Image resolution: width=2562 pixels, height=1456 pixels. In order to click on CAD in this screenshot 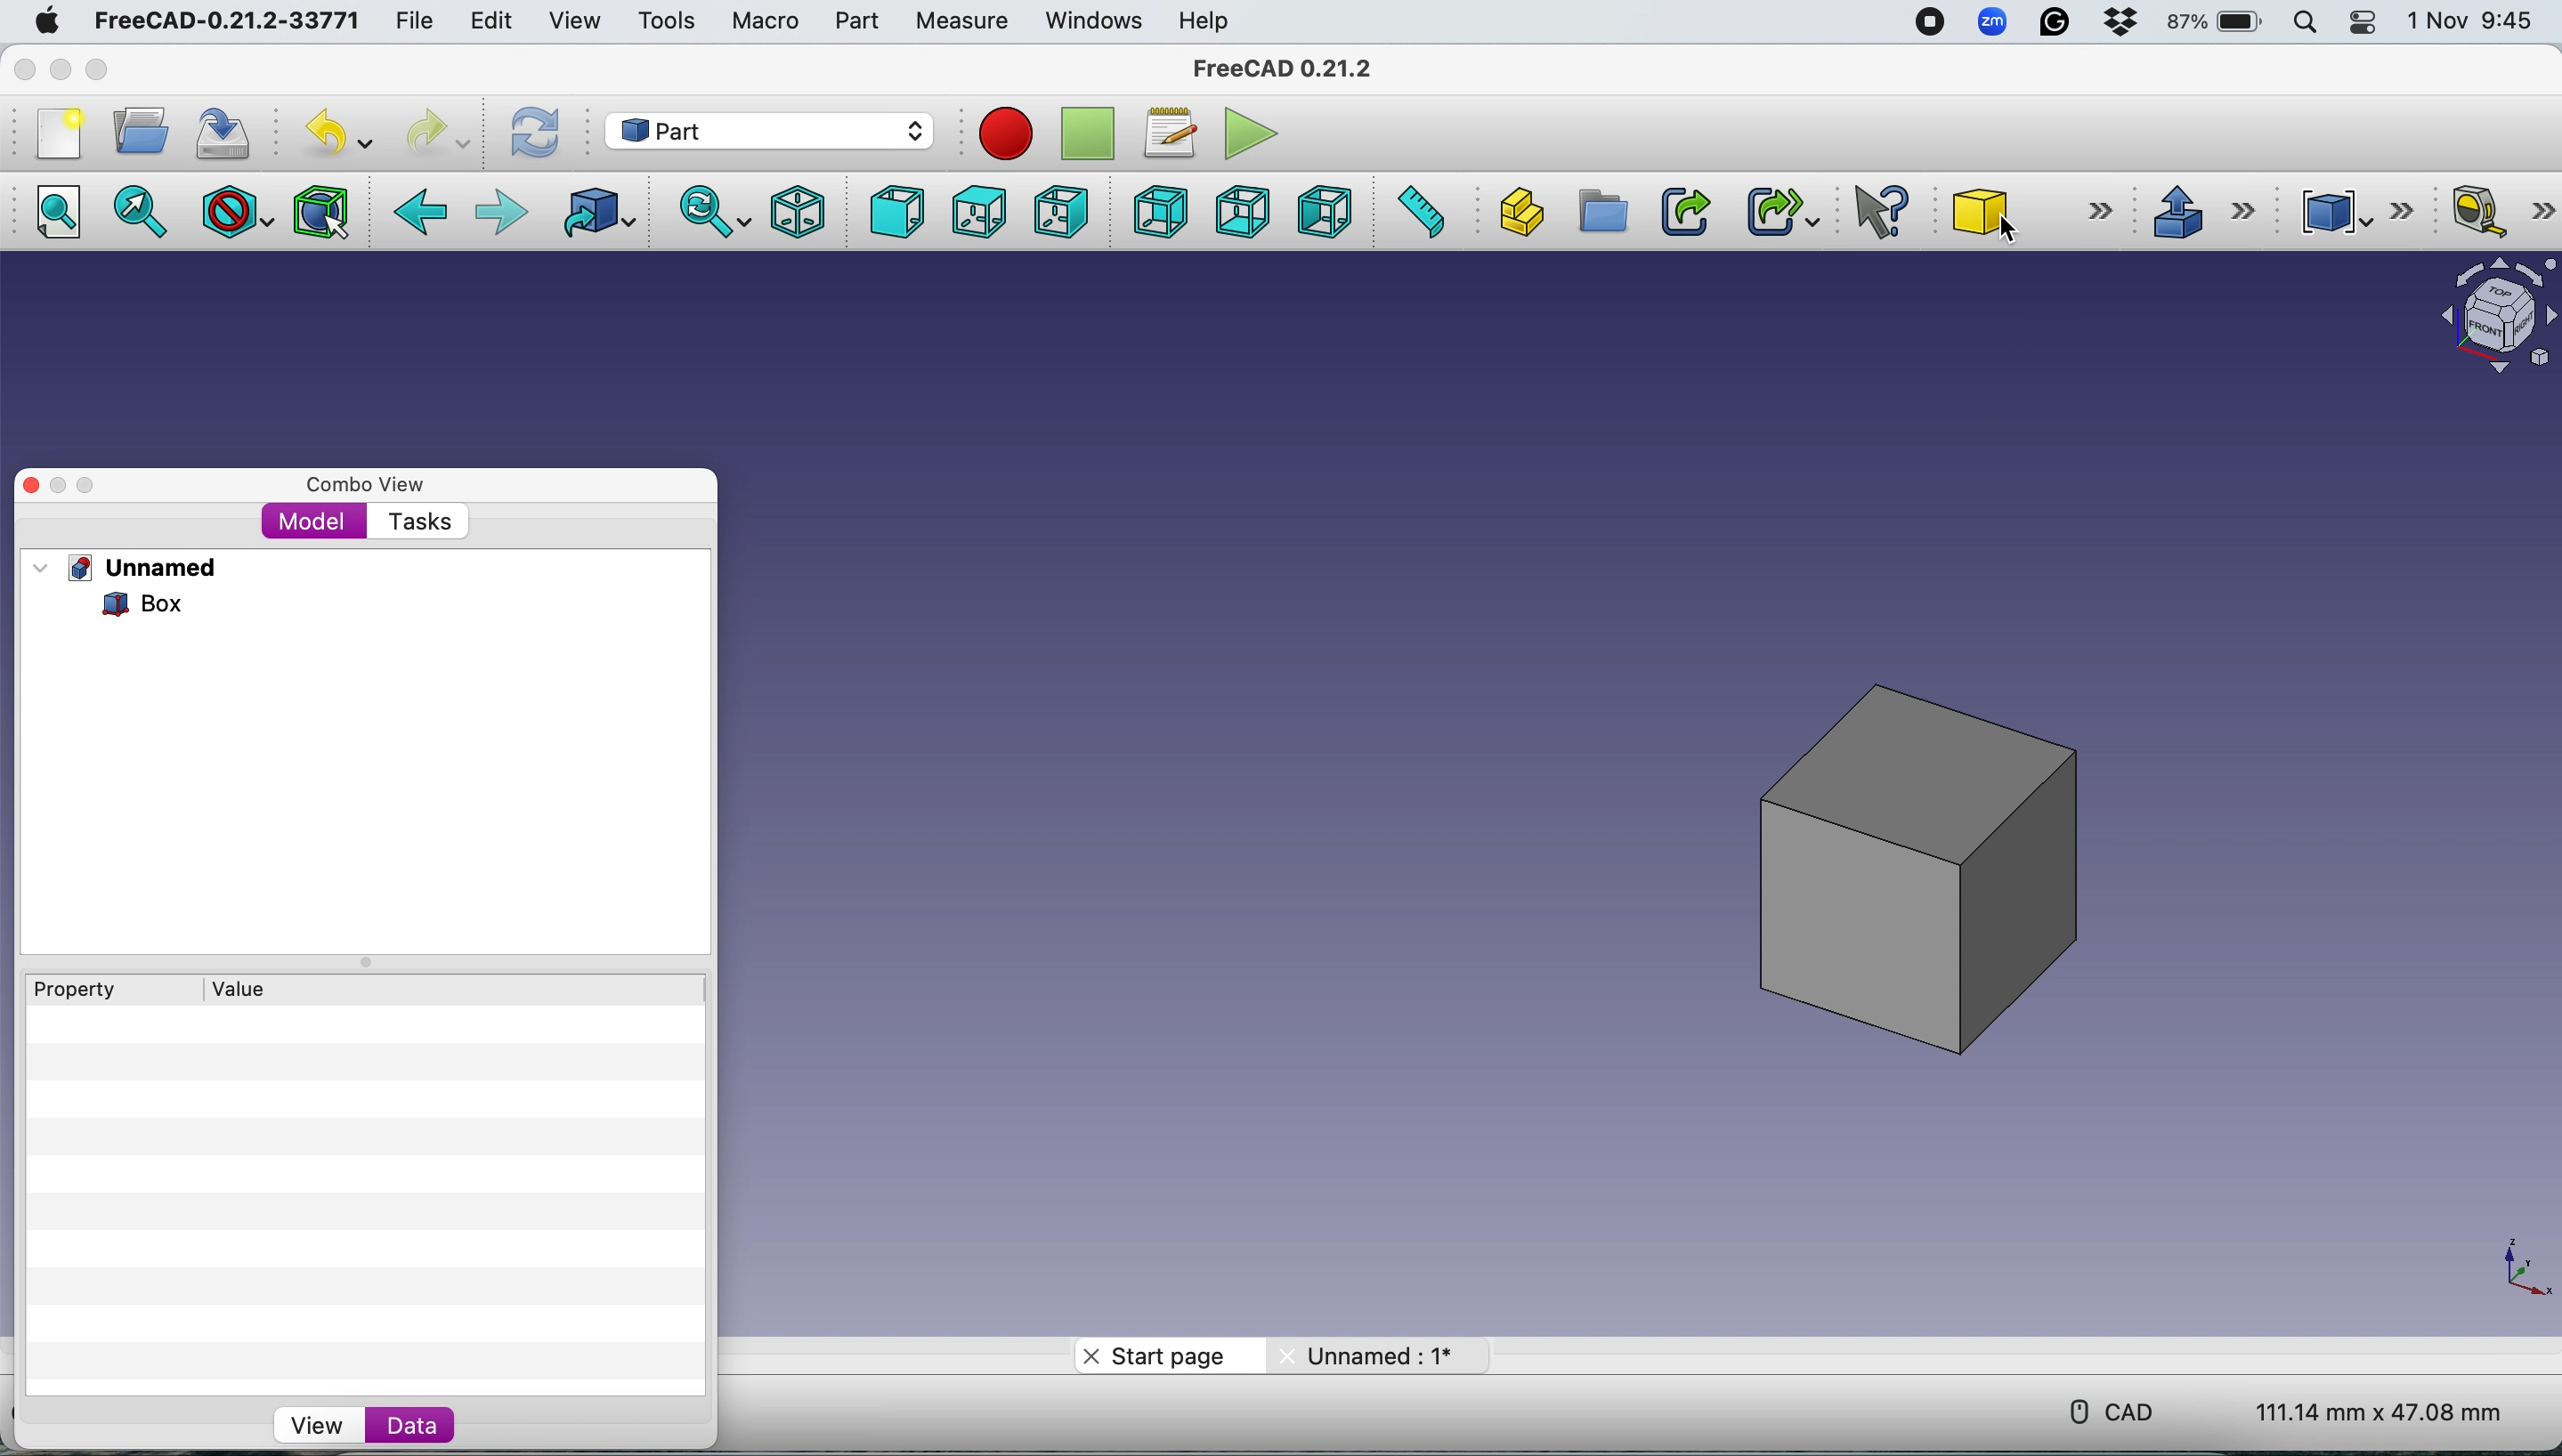, I will do `click(2106, 1409)`.